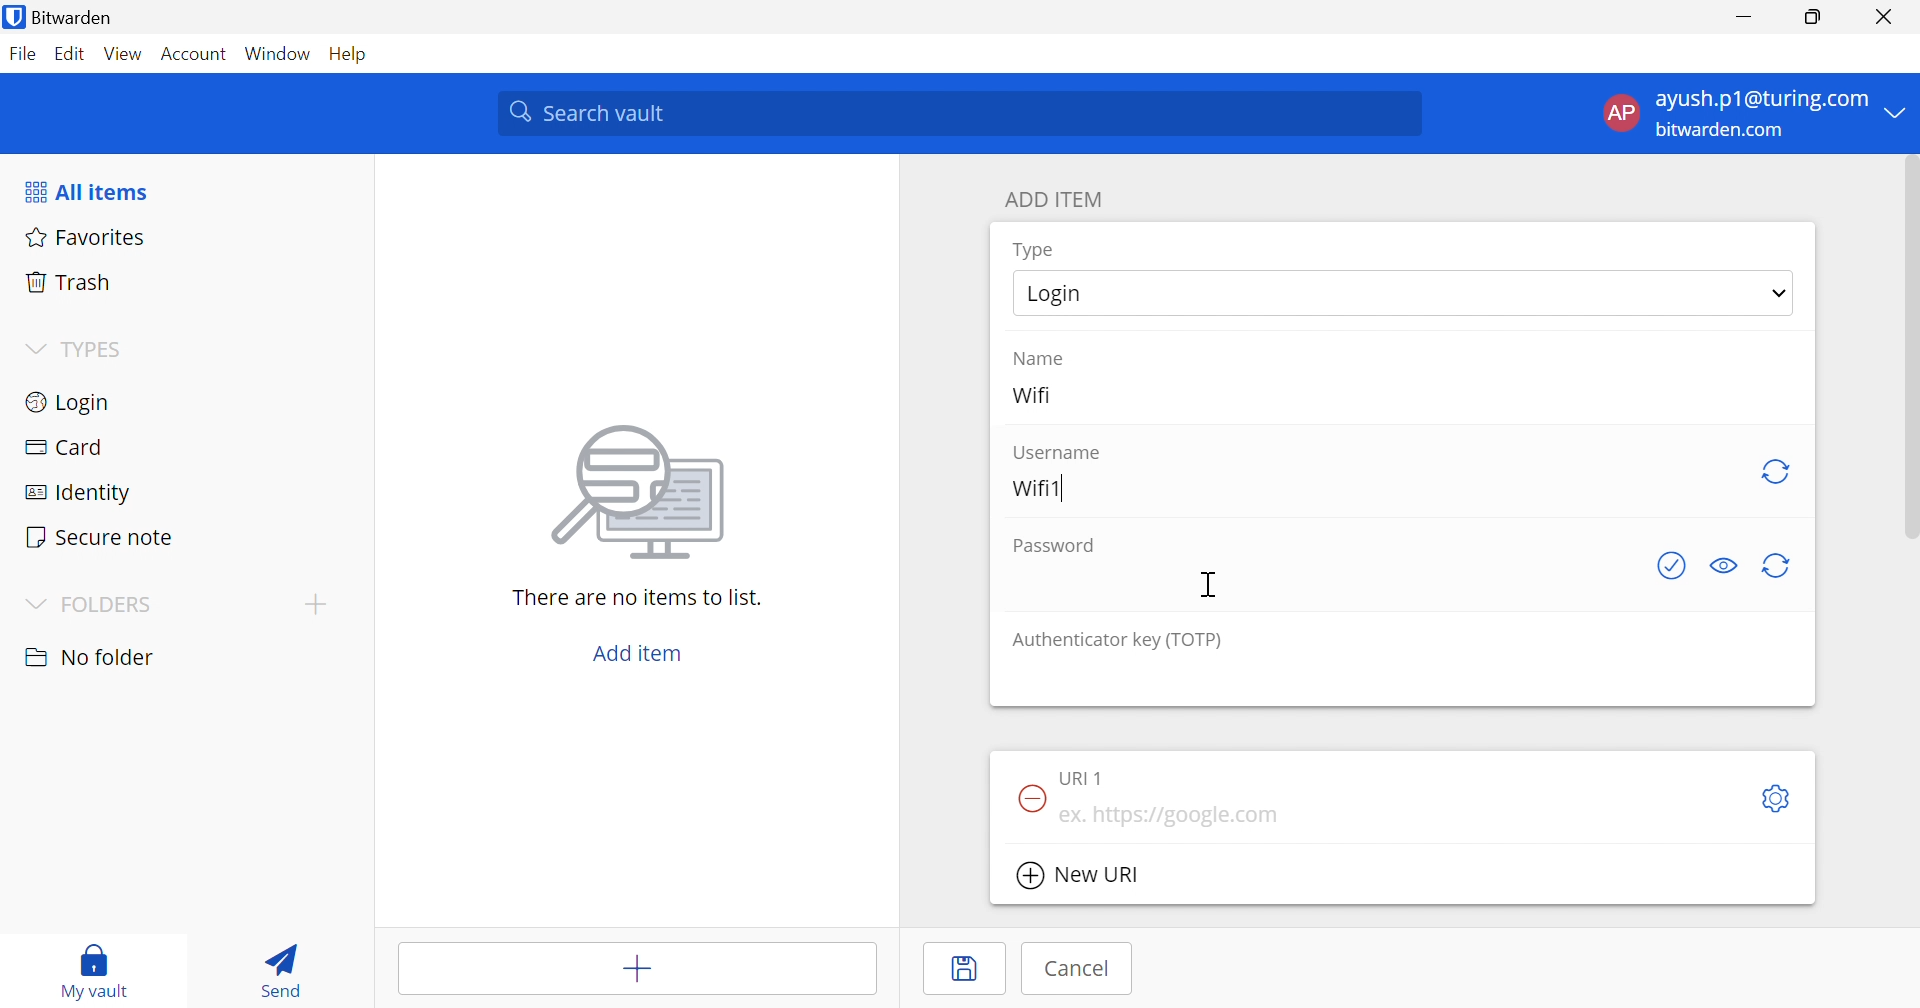 The image size is (1920, 1008). I want to click on nO FOLDER, so click(89, 657).